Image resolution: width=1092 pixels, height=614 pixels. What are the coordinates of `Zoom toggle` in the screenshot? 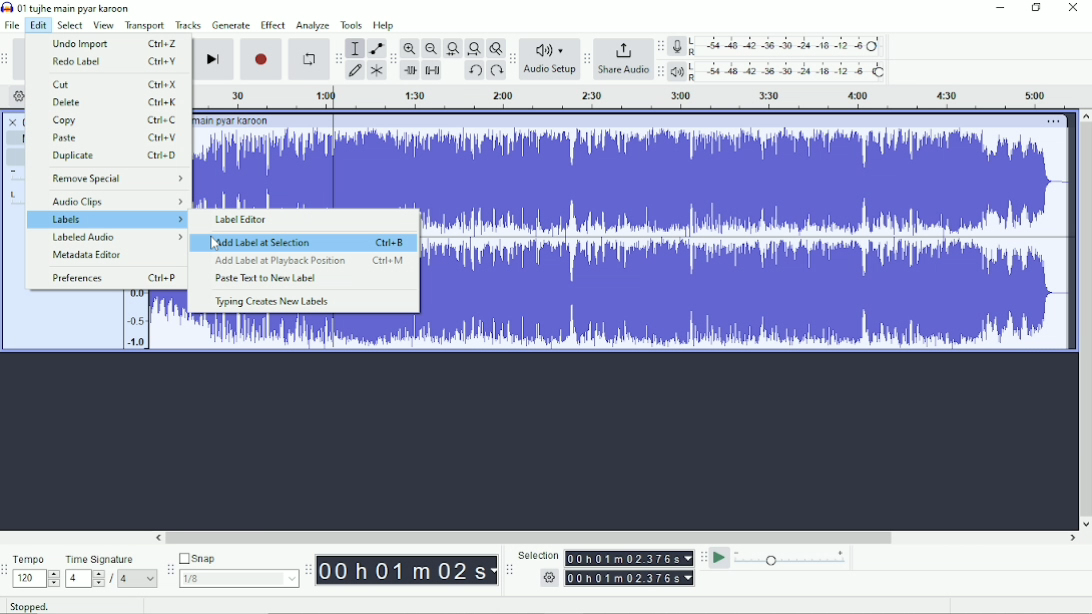 It's located at (495, 48).